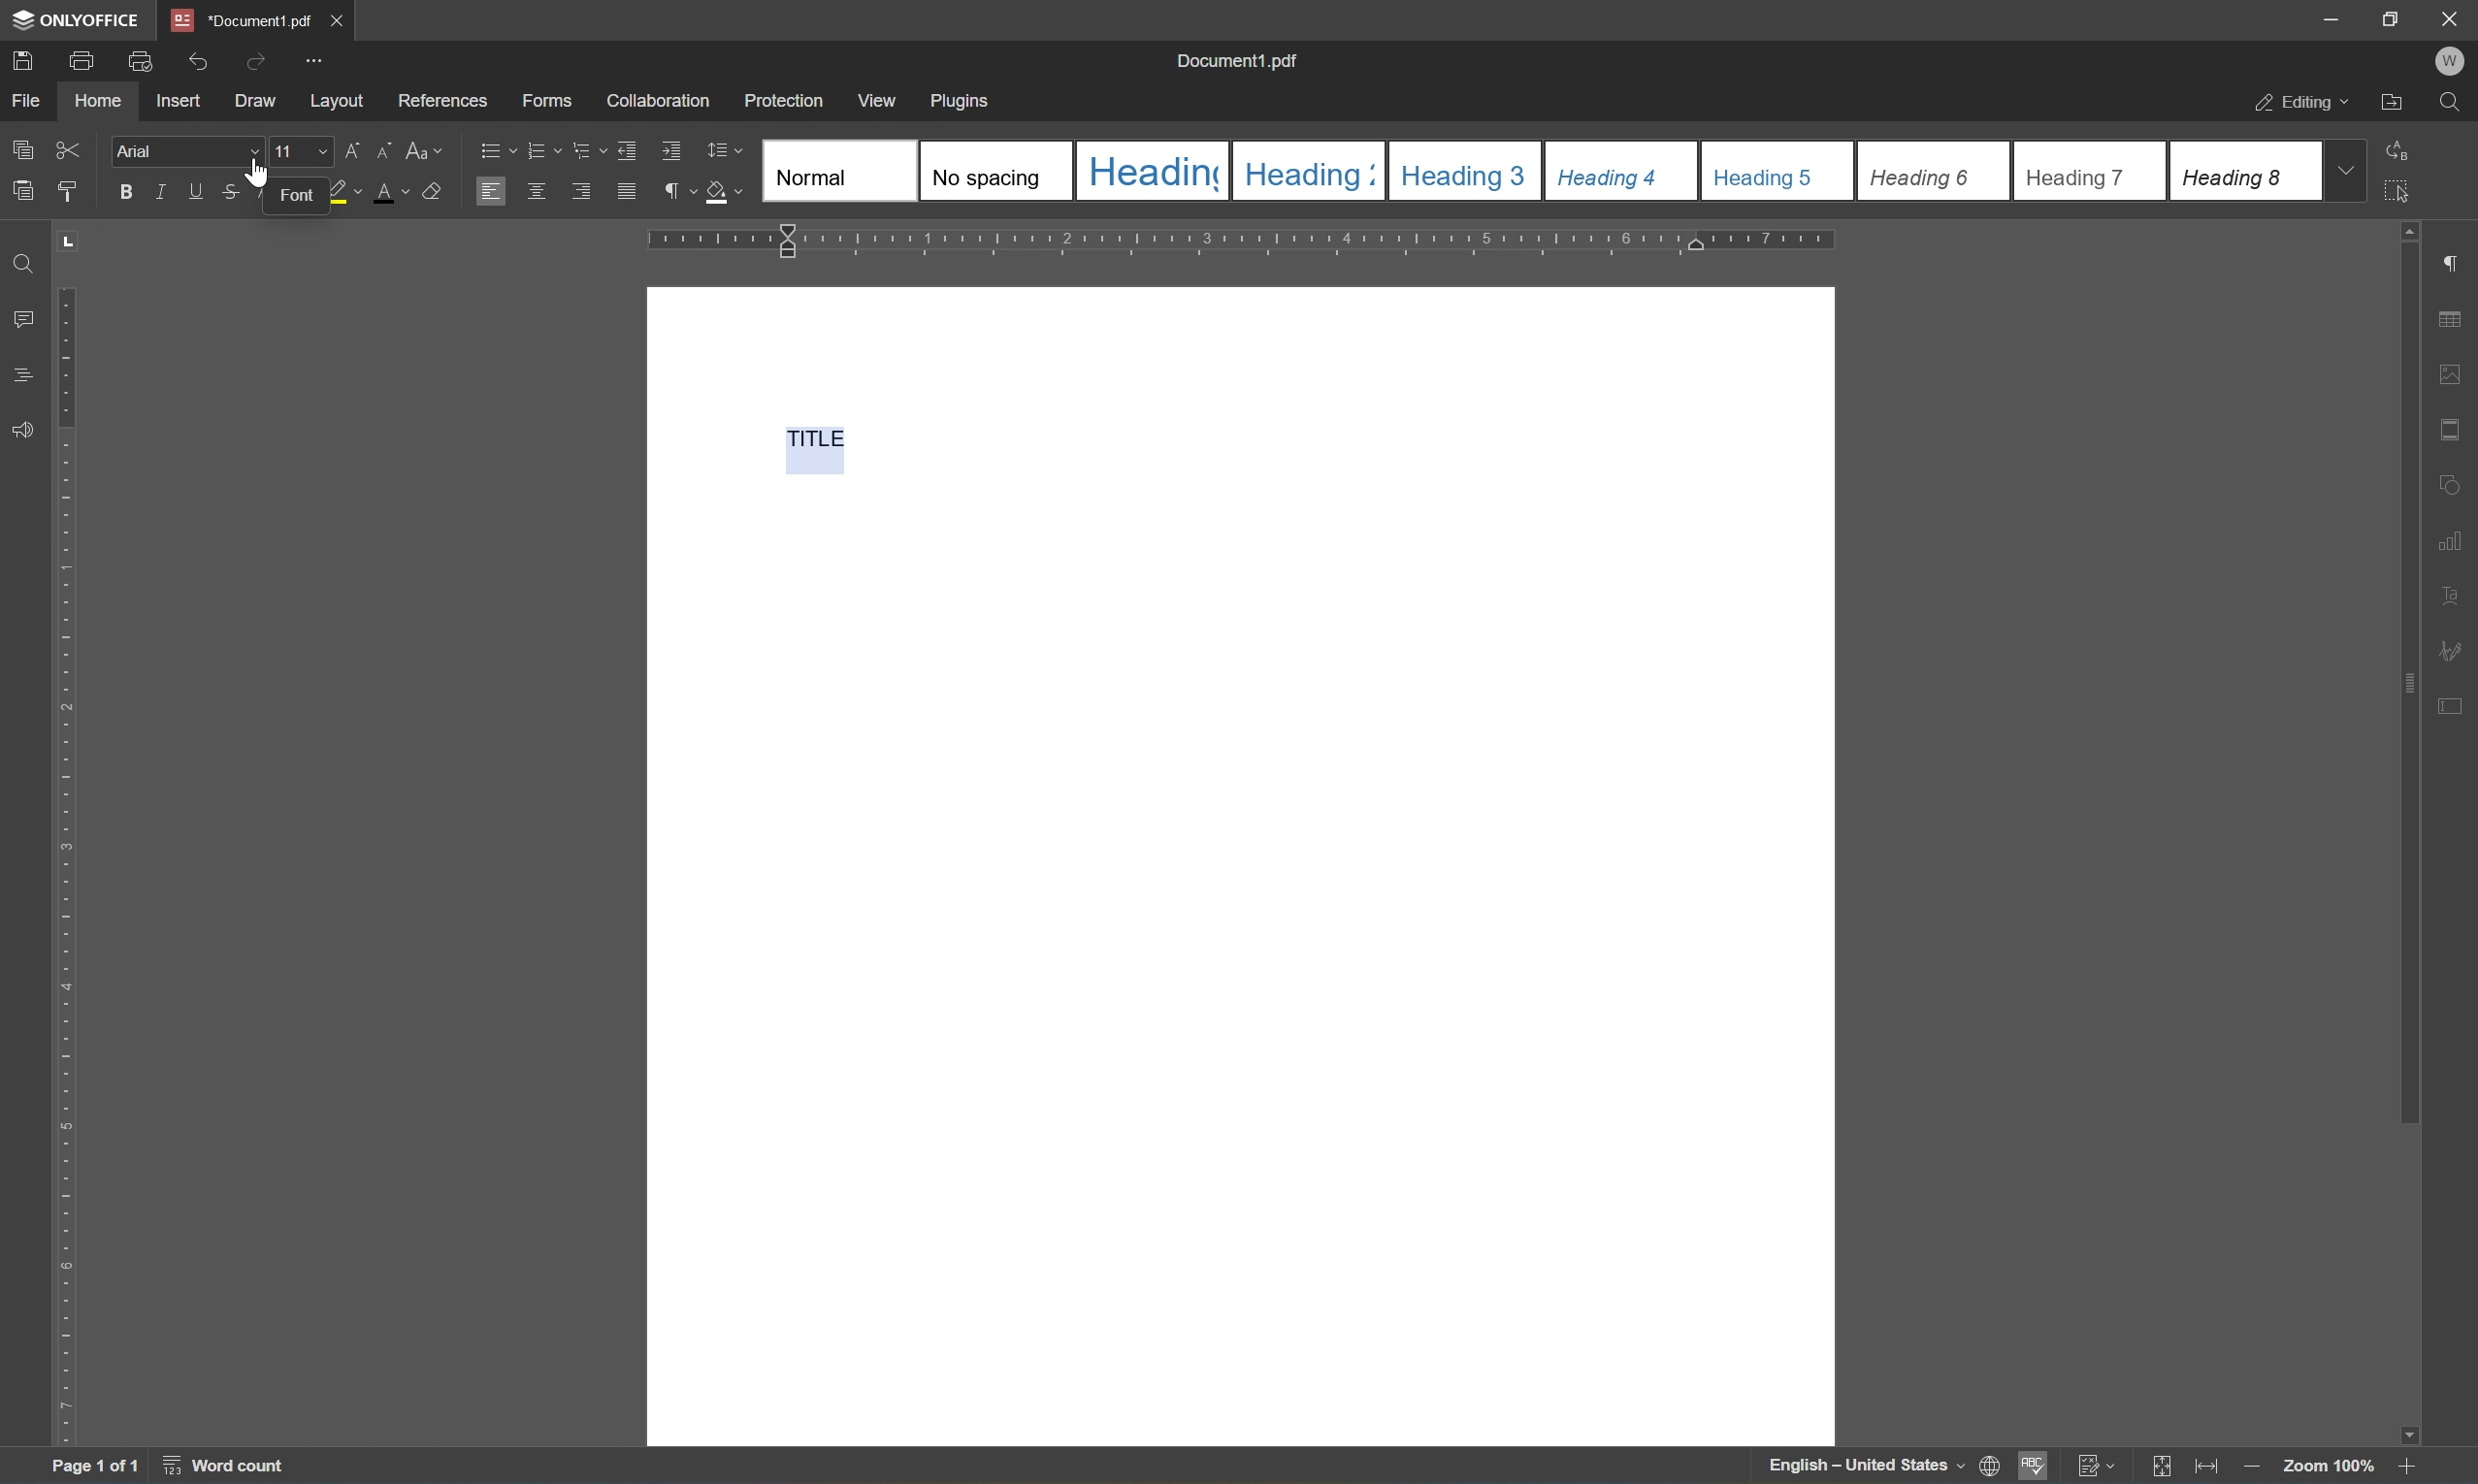  What do you see at coordinates (2345, 171) in the screenshot?
I see `drop down` at bounding box center [2345, 171].